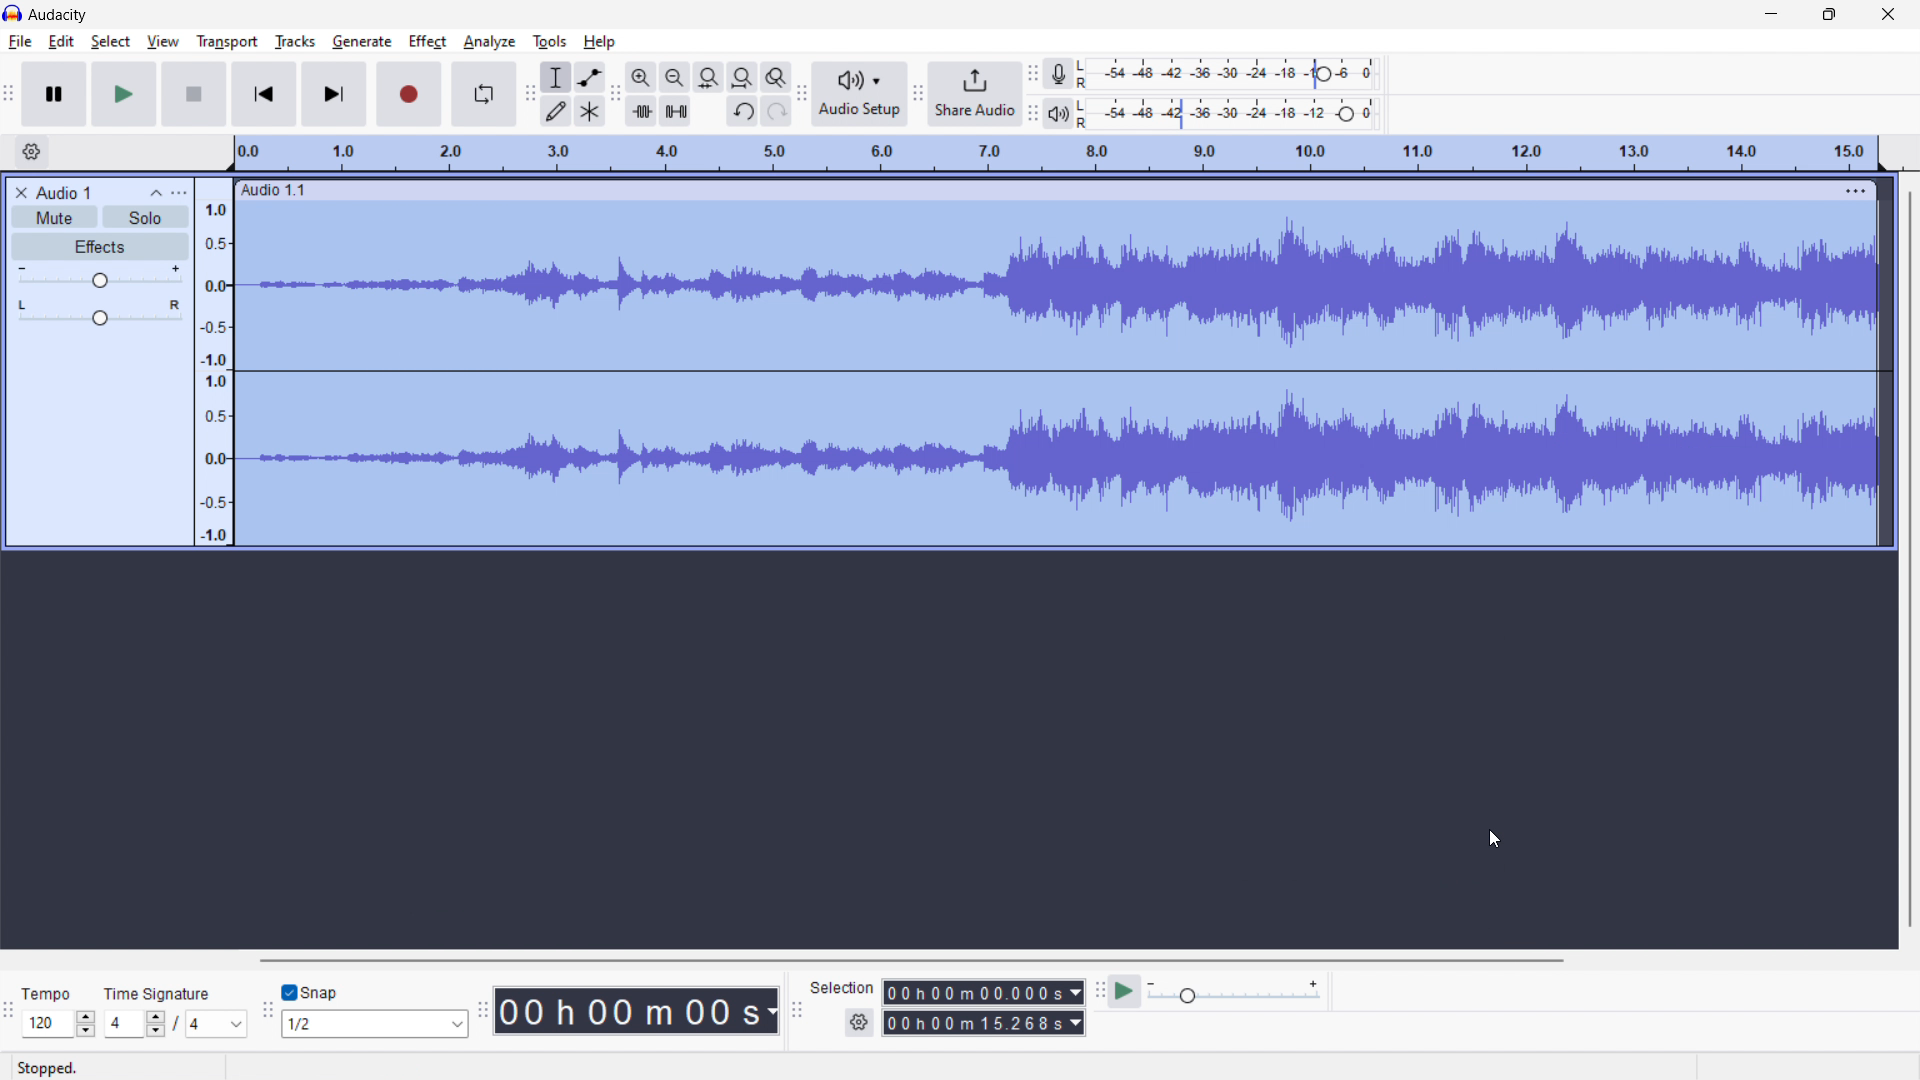 The width and height of the screenshot is (1920, 1080). Describe the element at coordinates (1889, 13) in the screenshot. I see `close` at that location.